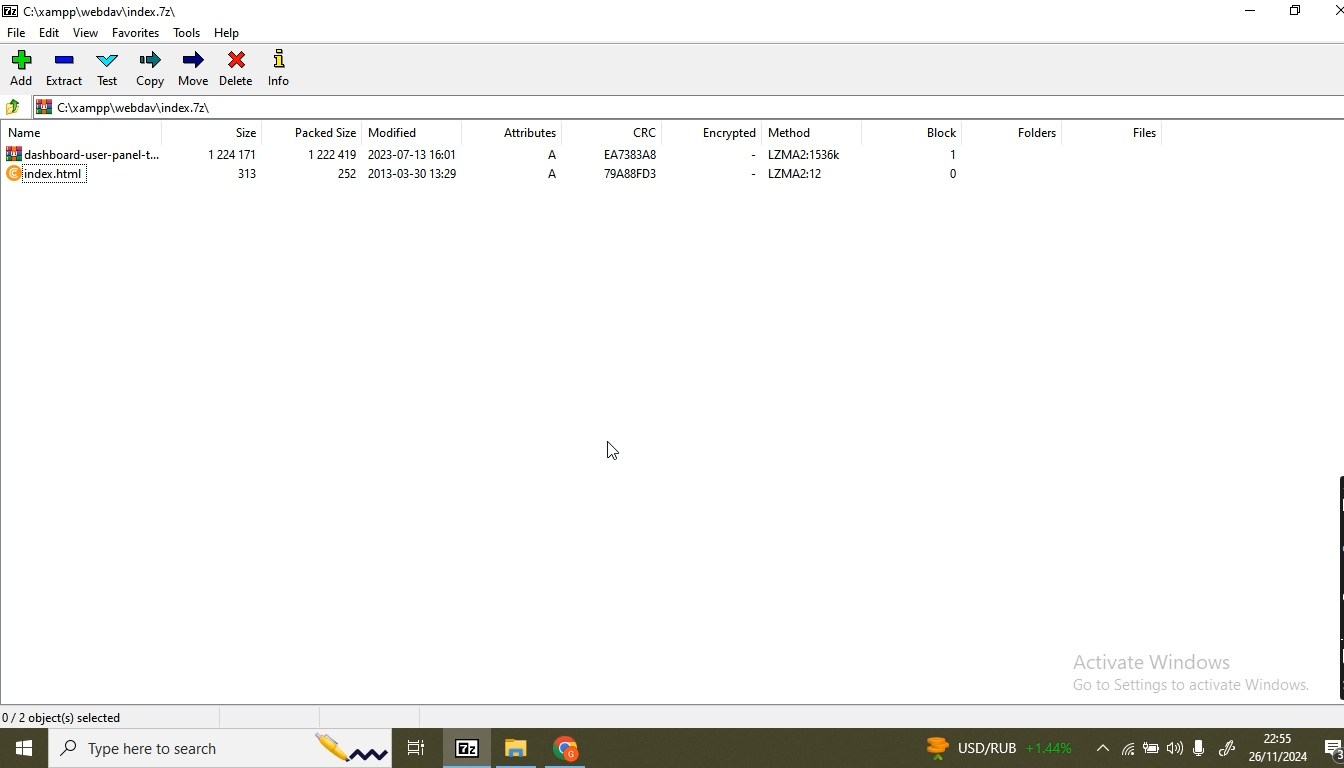 This screenshot has width=1344, height=768. I want to click on 2013-03-30 13:29, so click(422, 177).